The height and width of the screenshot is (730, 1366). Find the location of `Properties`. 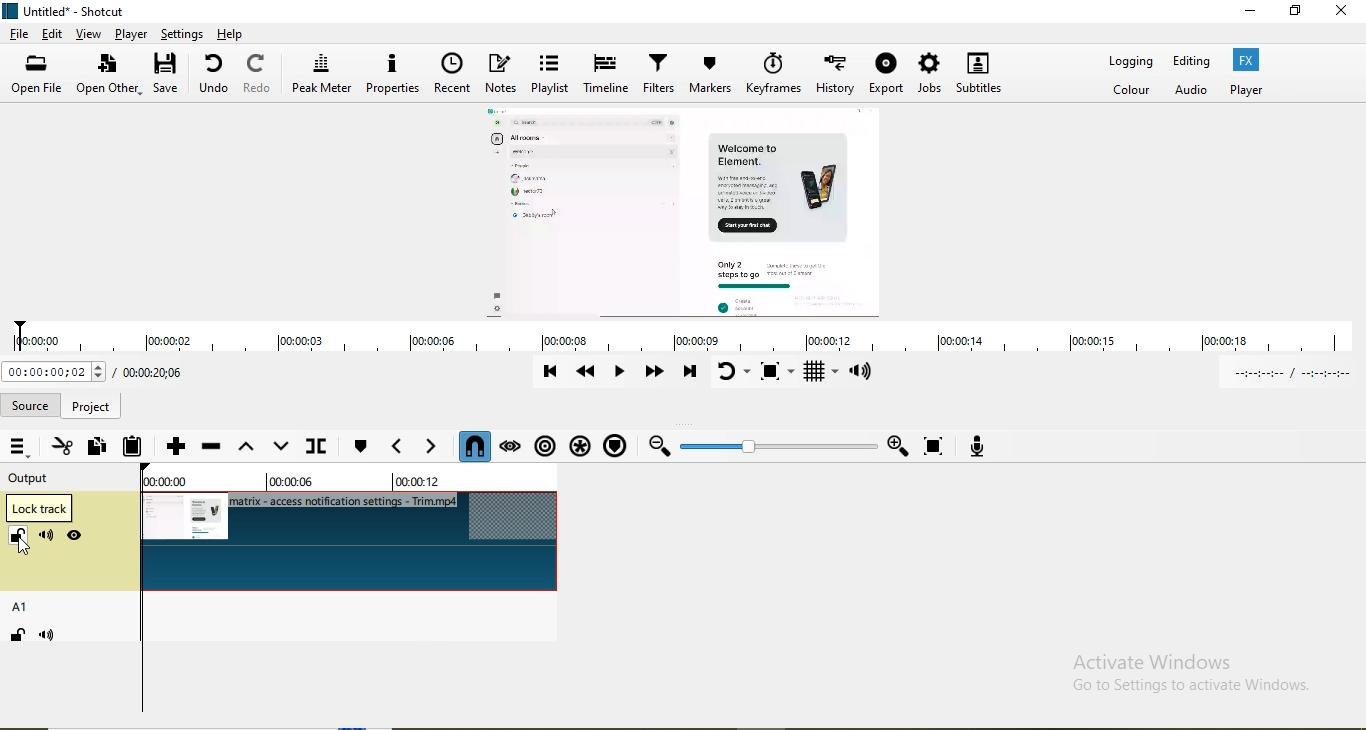

Properties is located at coordinates (394, 75).